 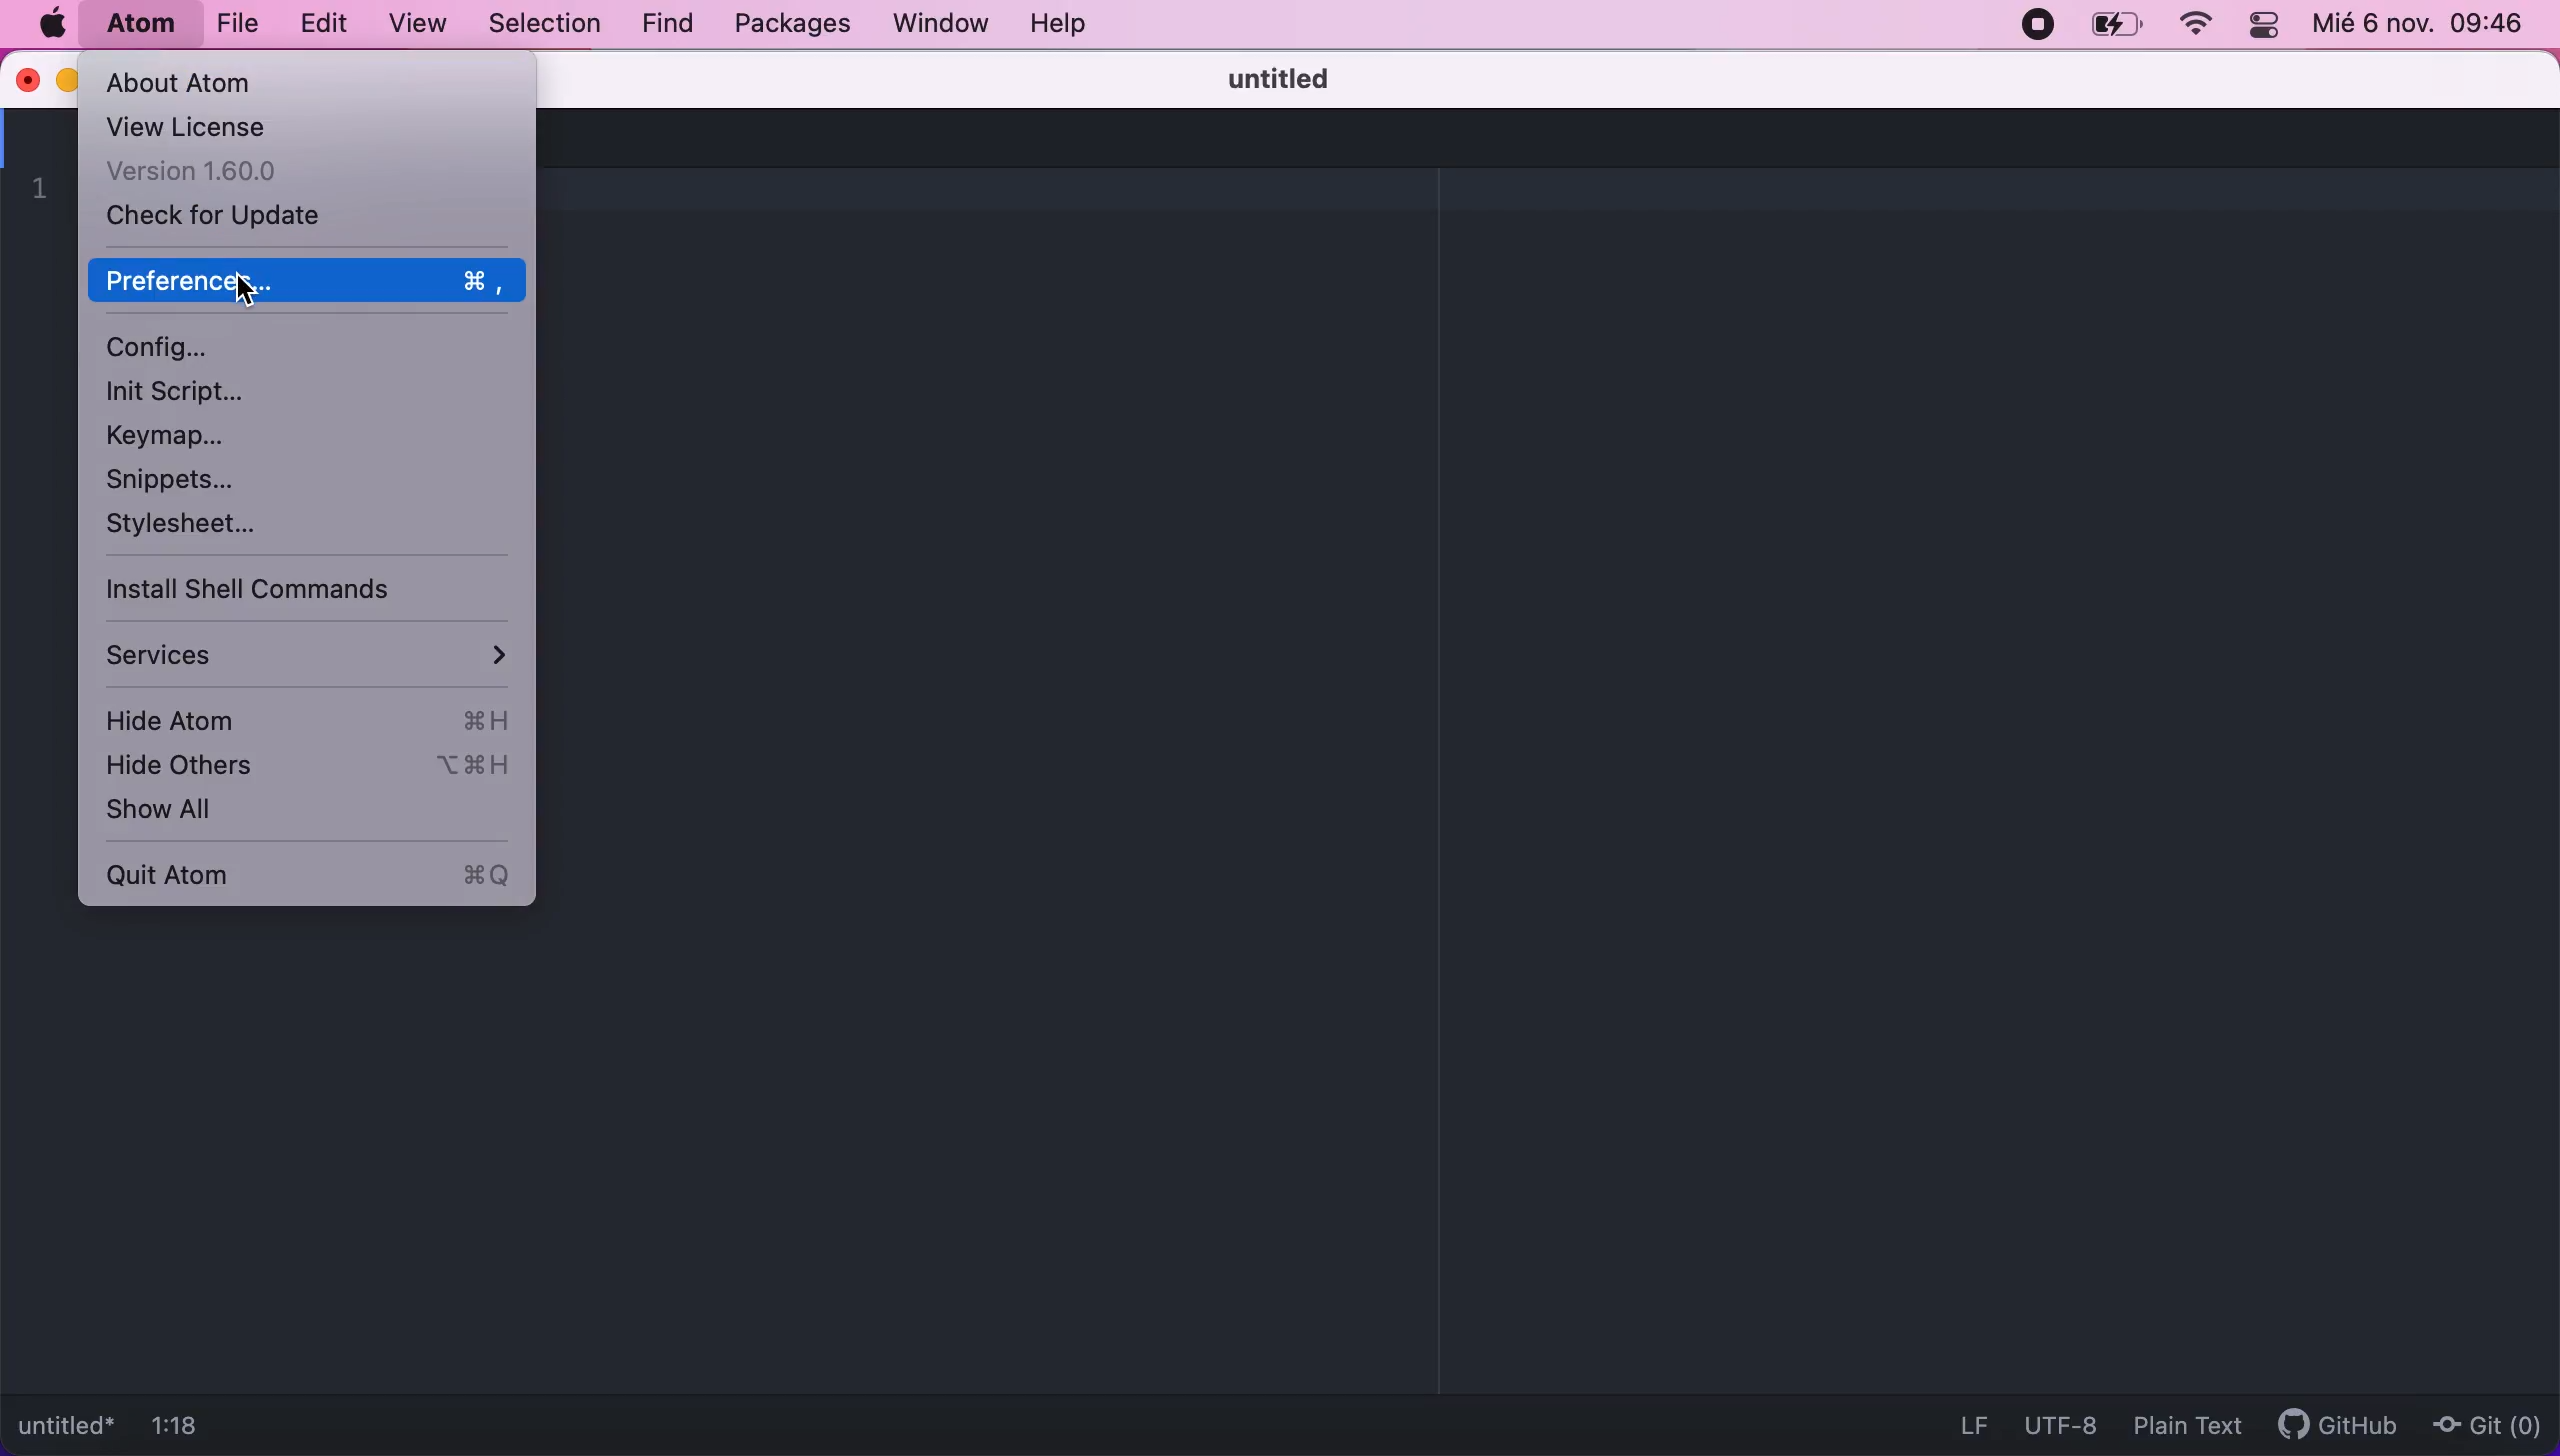 I want to click on show all, so click(x=238, y=810).